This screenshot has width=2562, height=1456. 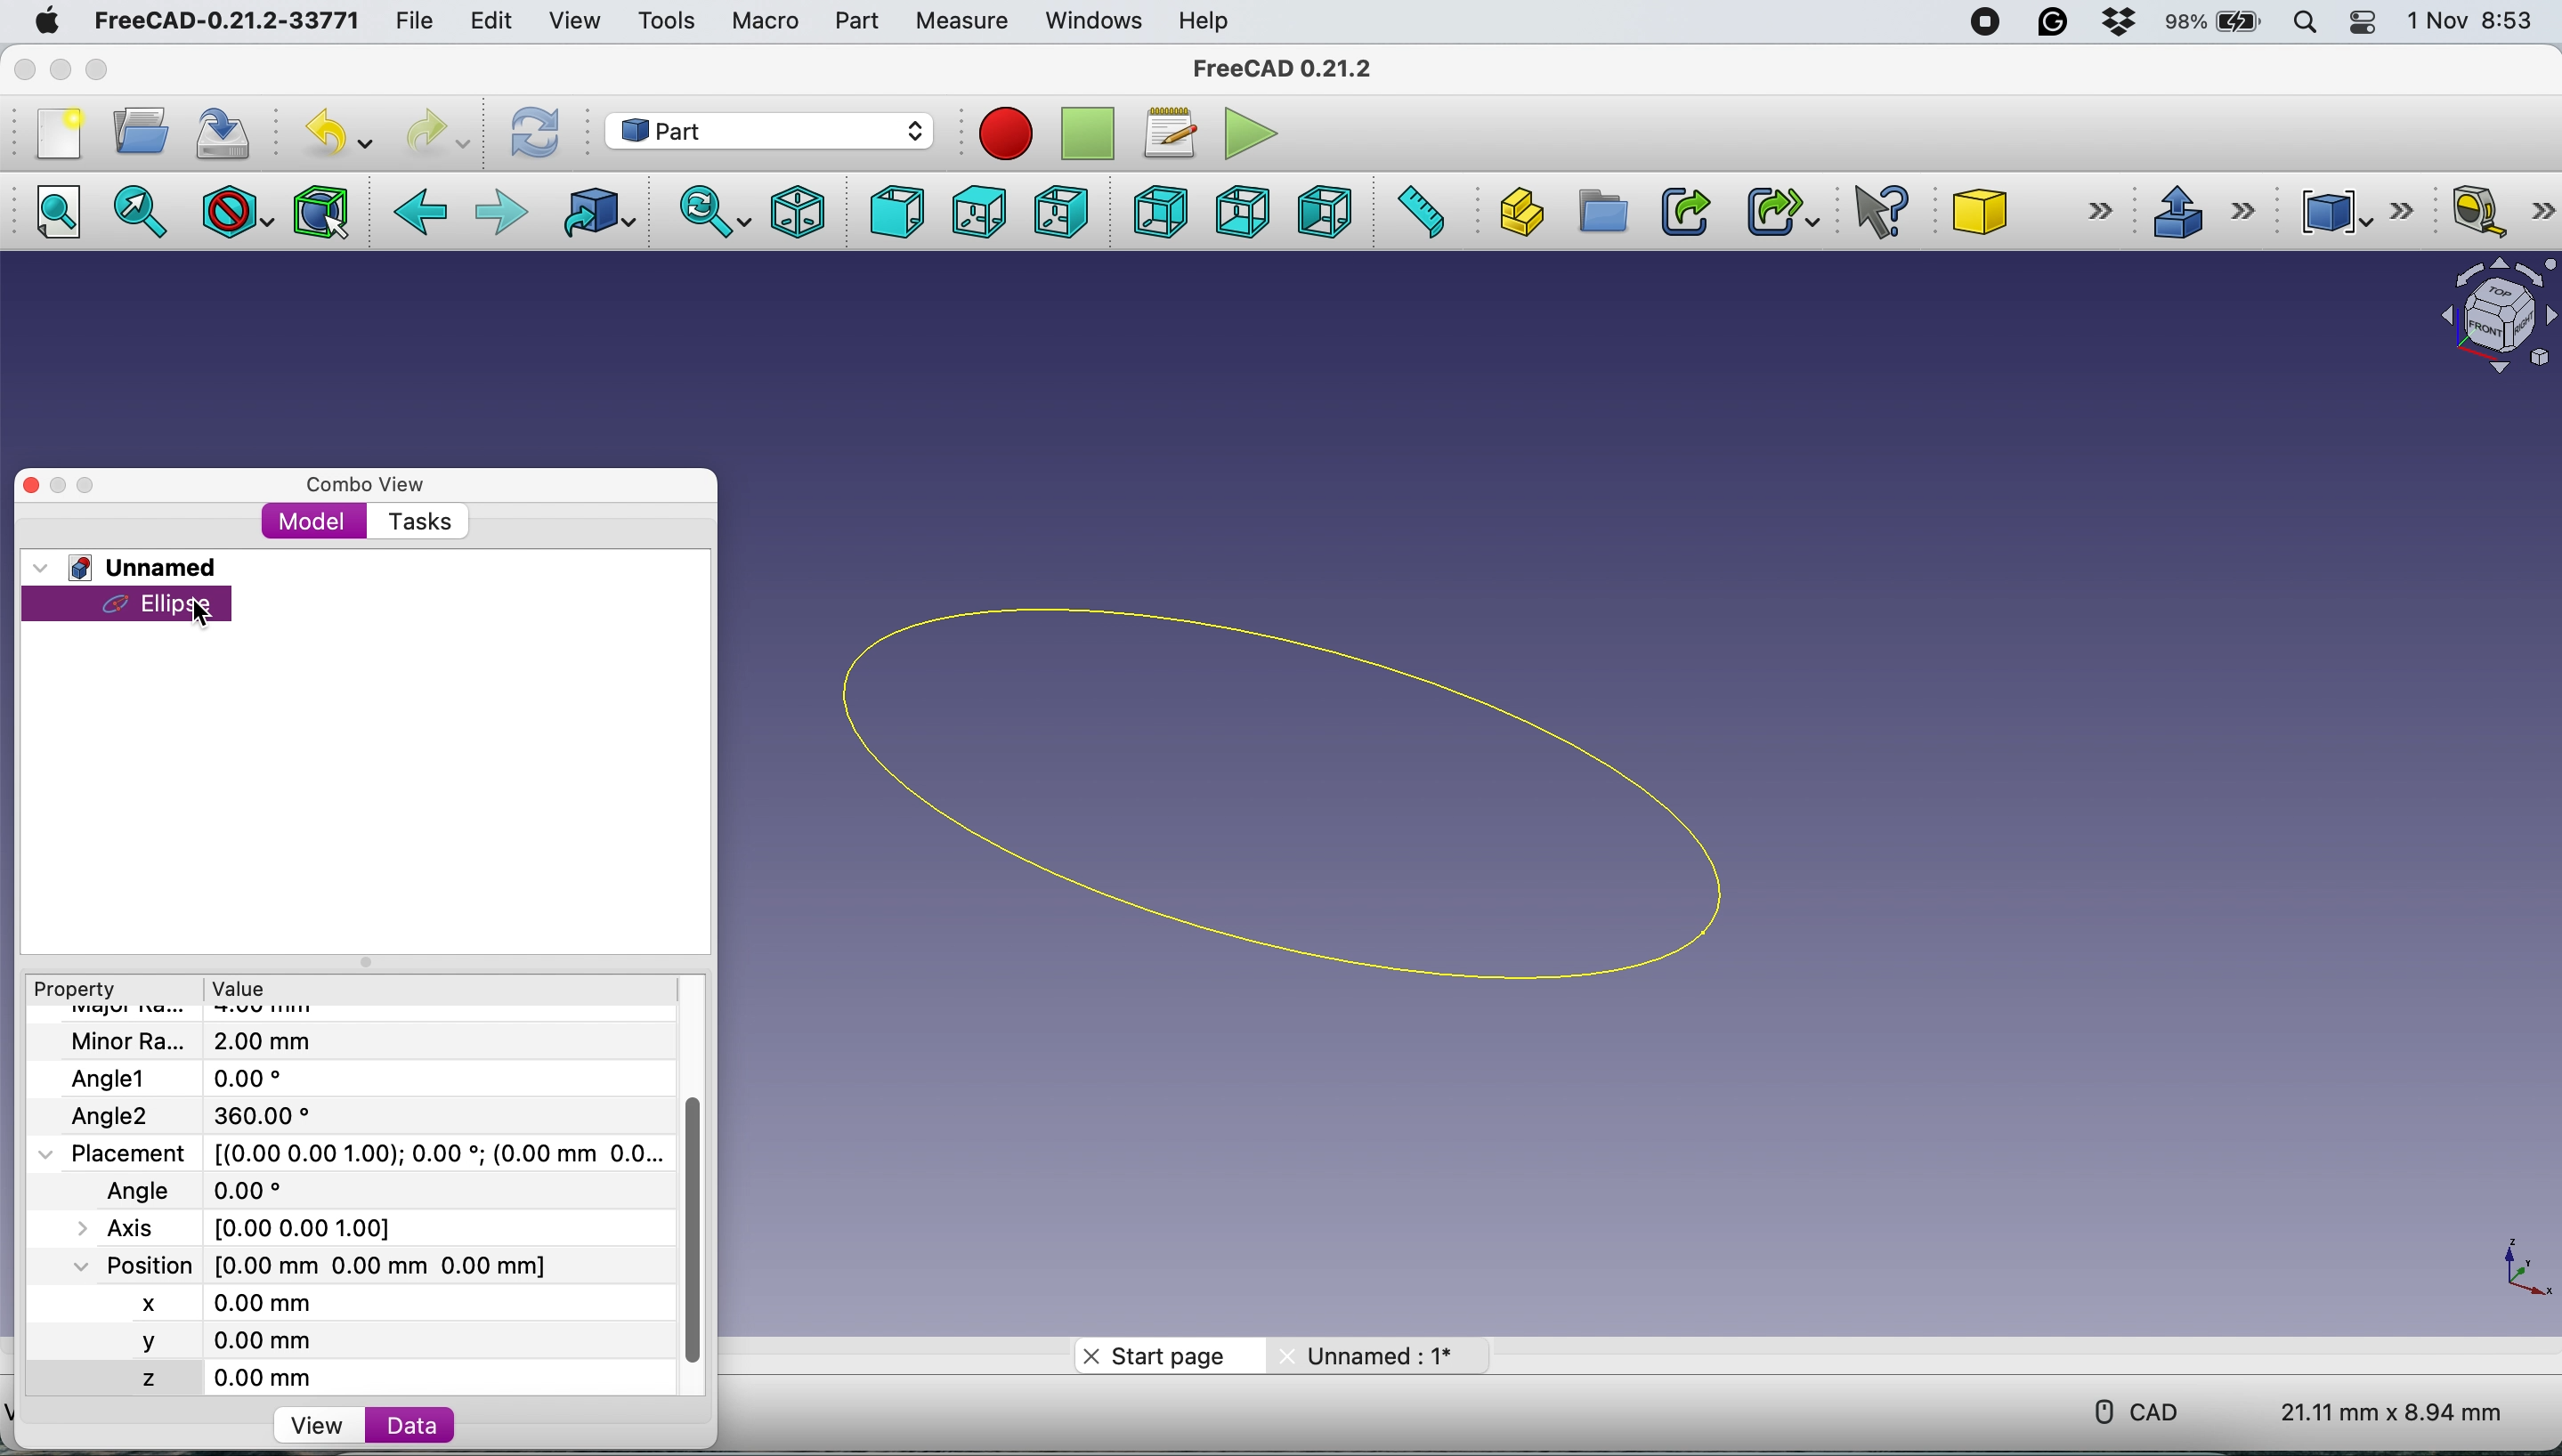 What do you see at coordinates (1240, 213) in the screenshot?
I see `bottom` at bounding box center [1240, 213].